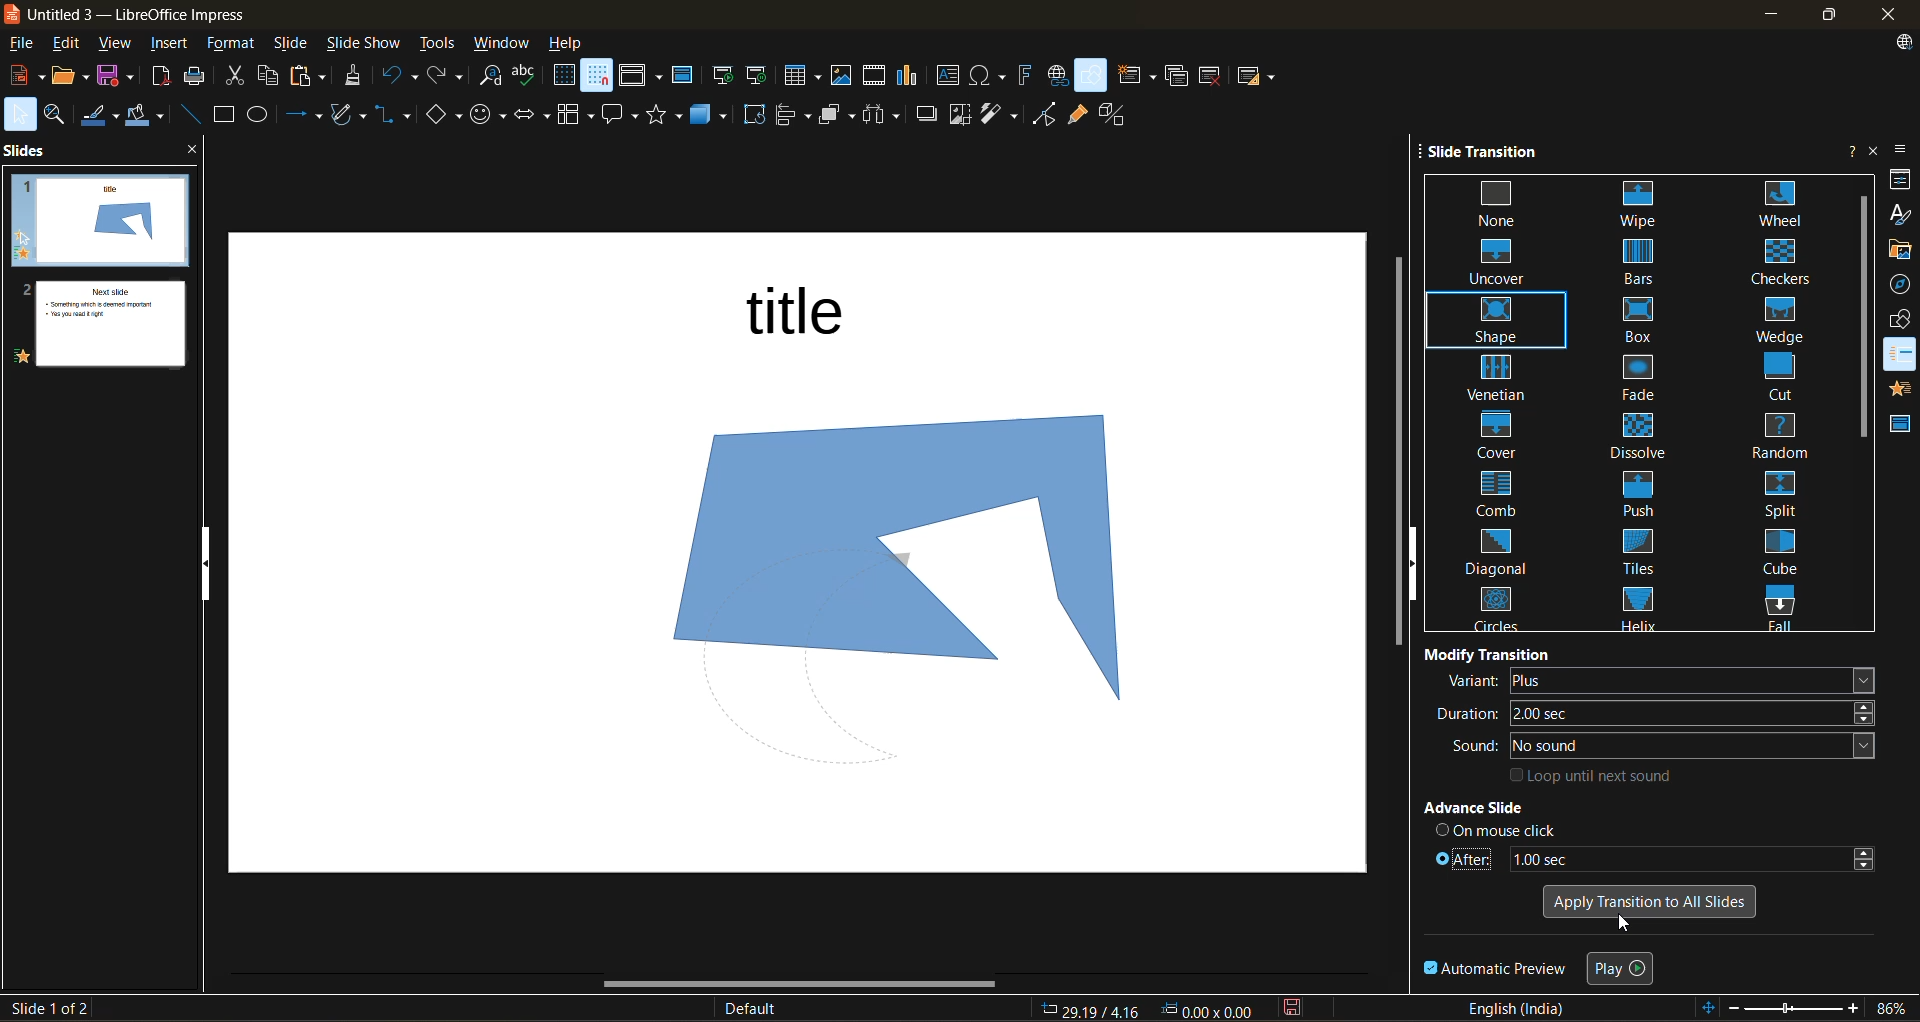  I want to click on toggle extrusion, so click(1119, 114).